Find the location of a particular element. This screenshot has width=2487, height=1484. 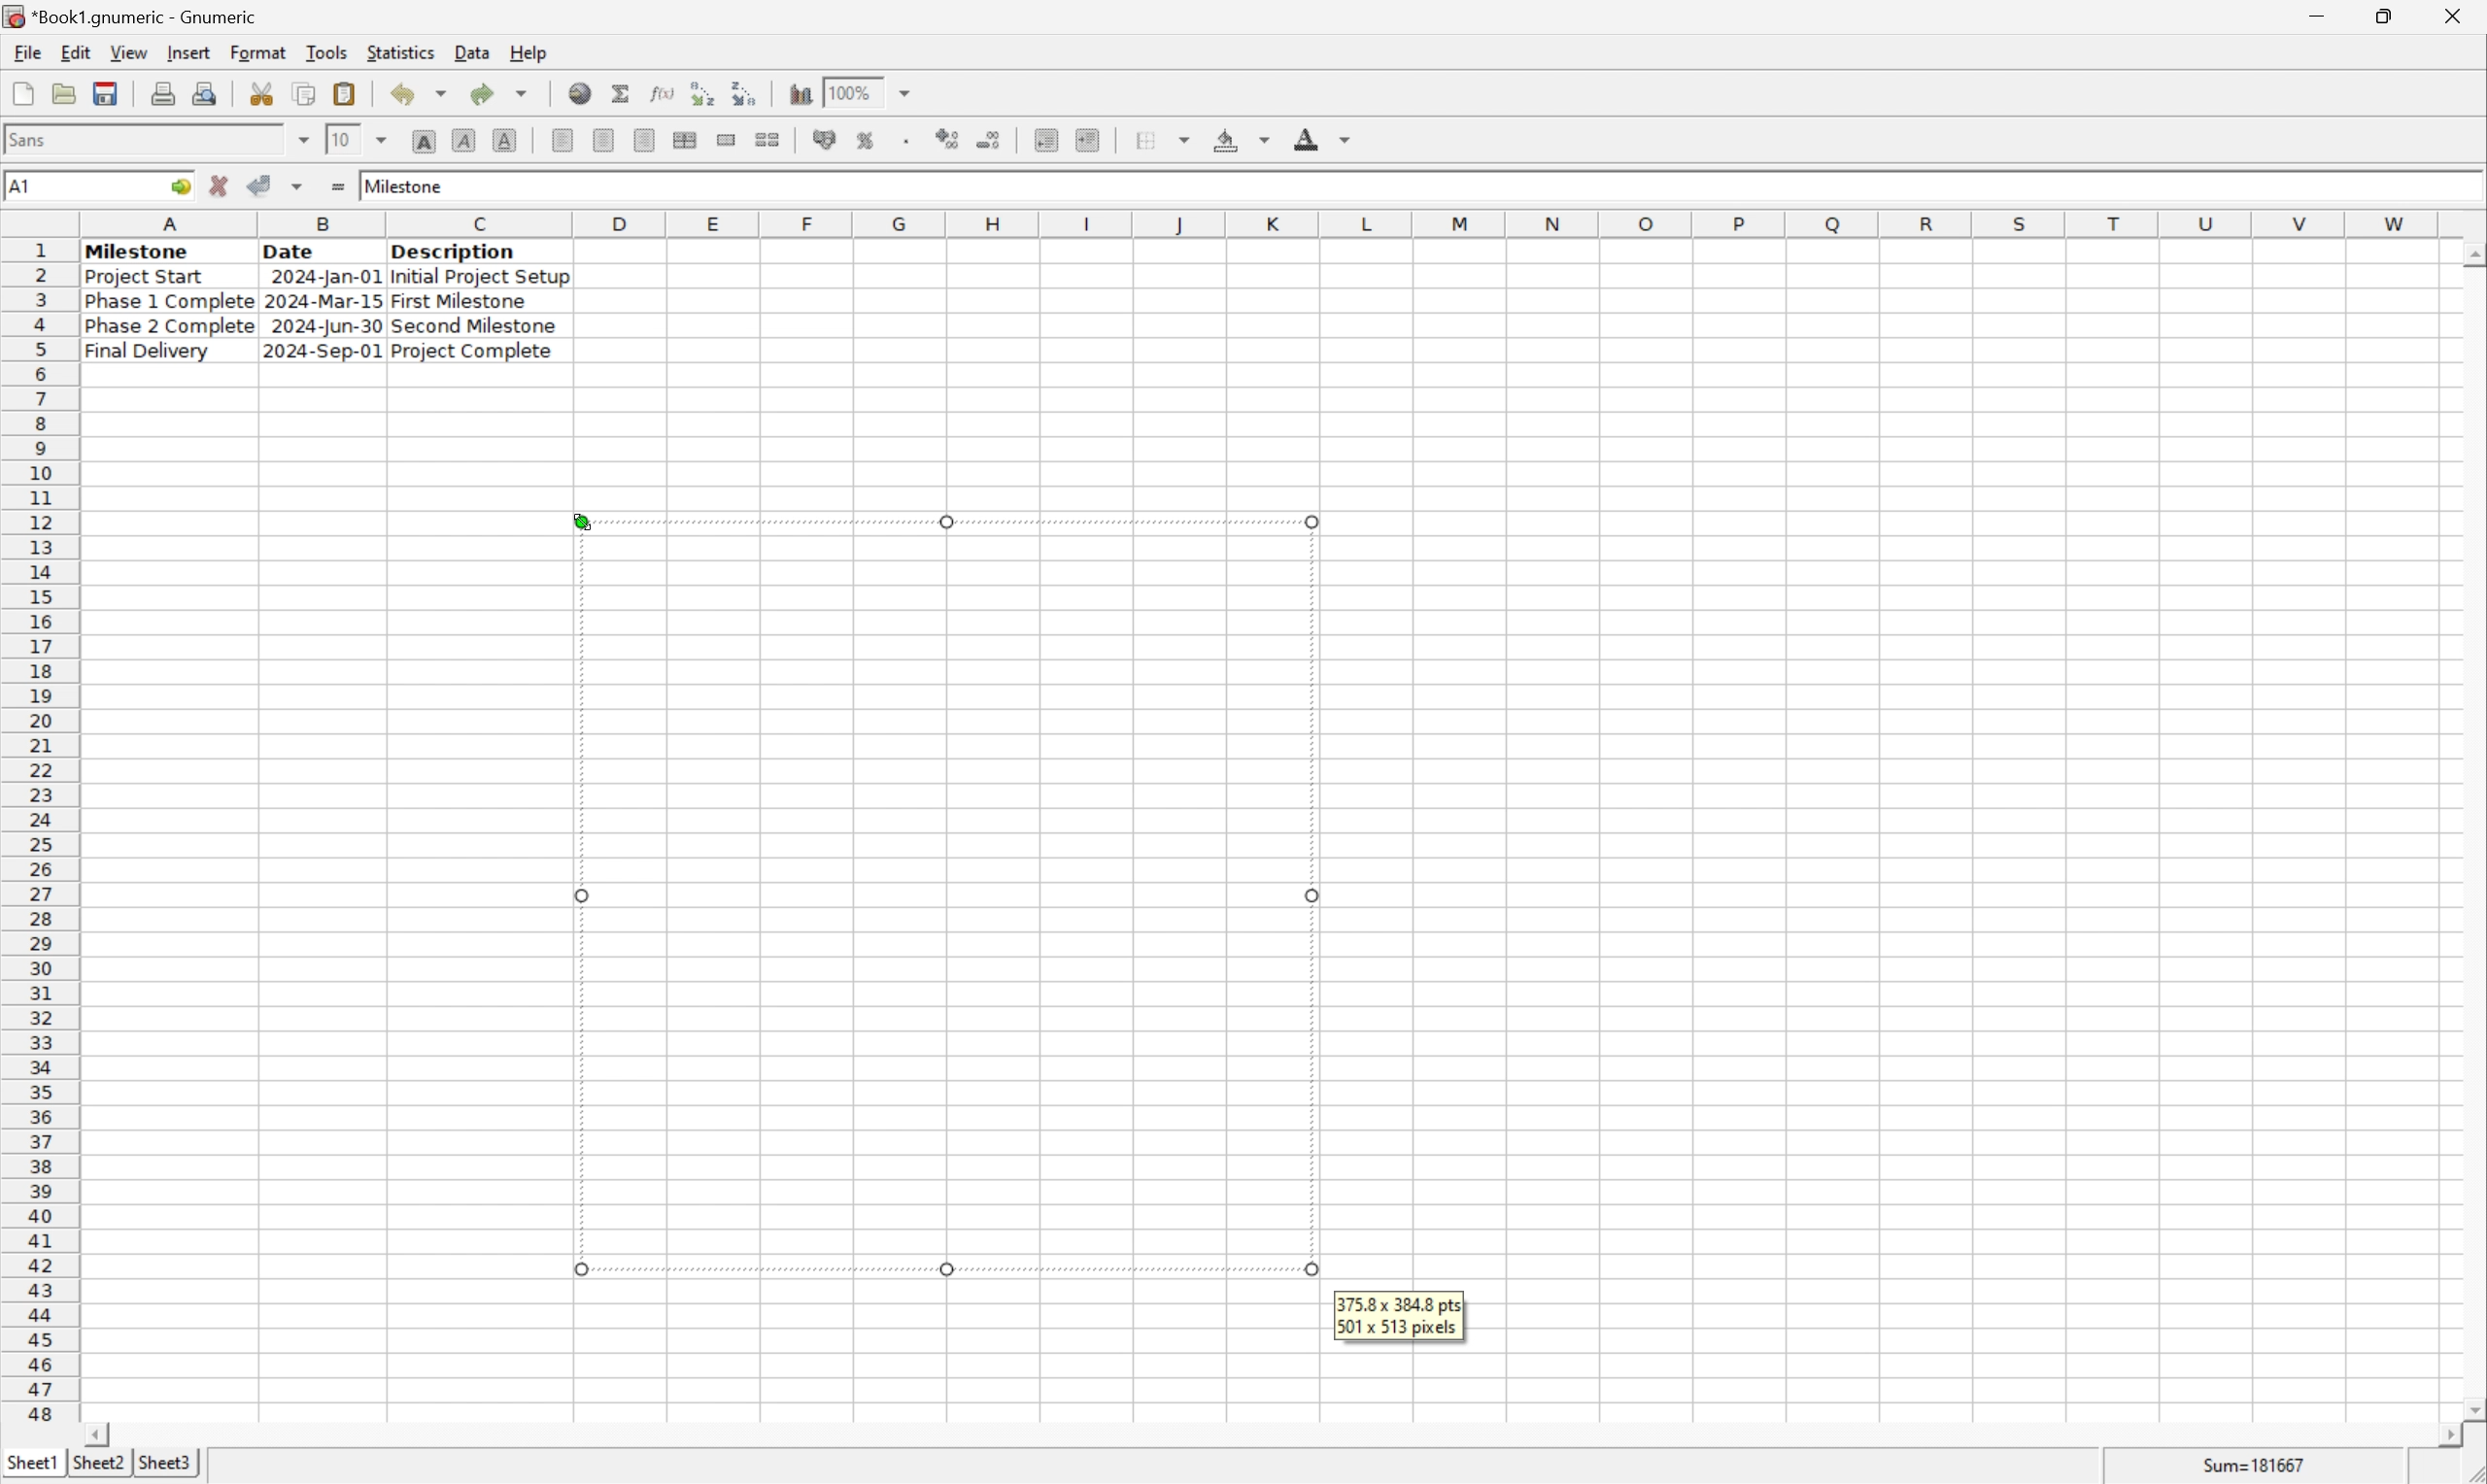

open a file is located at coordinates (67, 93).